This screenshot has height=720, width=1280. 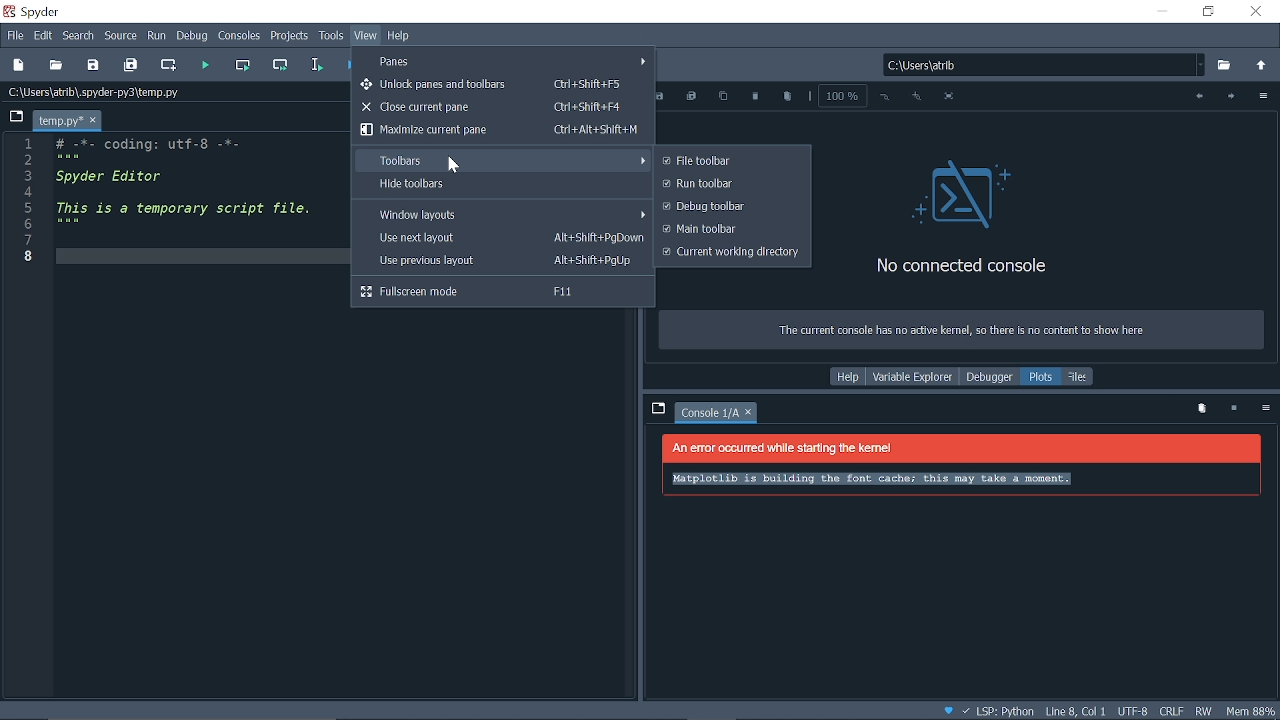 I want to click on Debug, so click(x=194, y=37).